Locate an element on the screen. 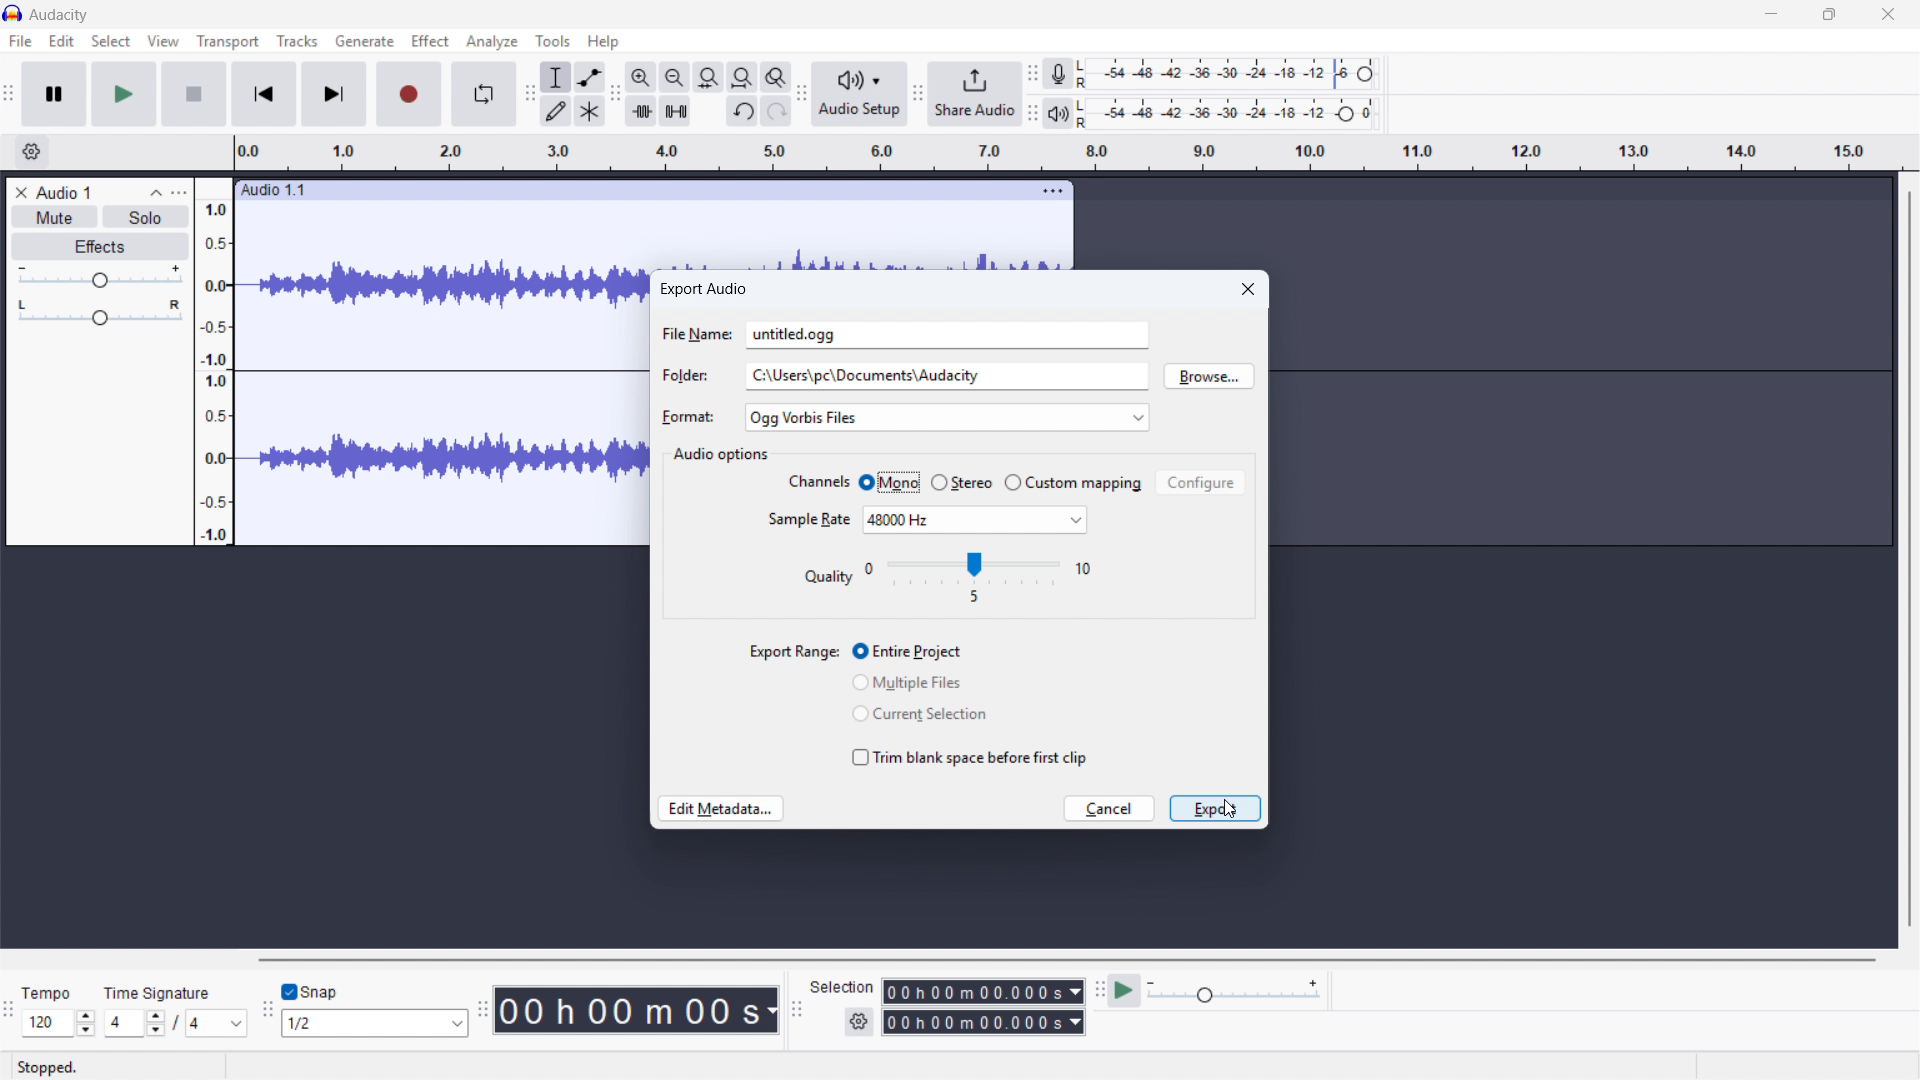 The width and height of the screenshot is (1920, 1080). 5 is located at coordinates (971, 597).